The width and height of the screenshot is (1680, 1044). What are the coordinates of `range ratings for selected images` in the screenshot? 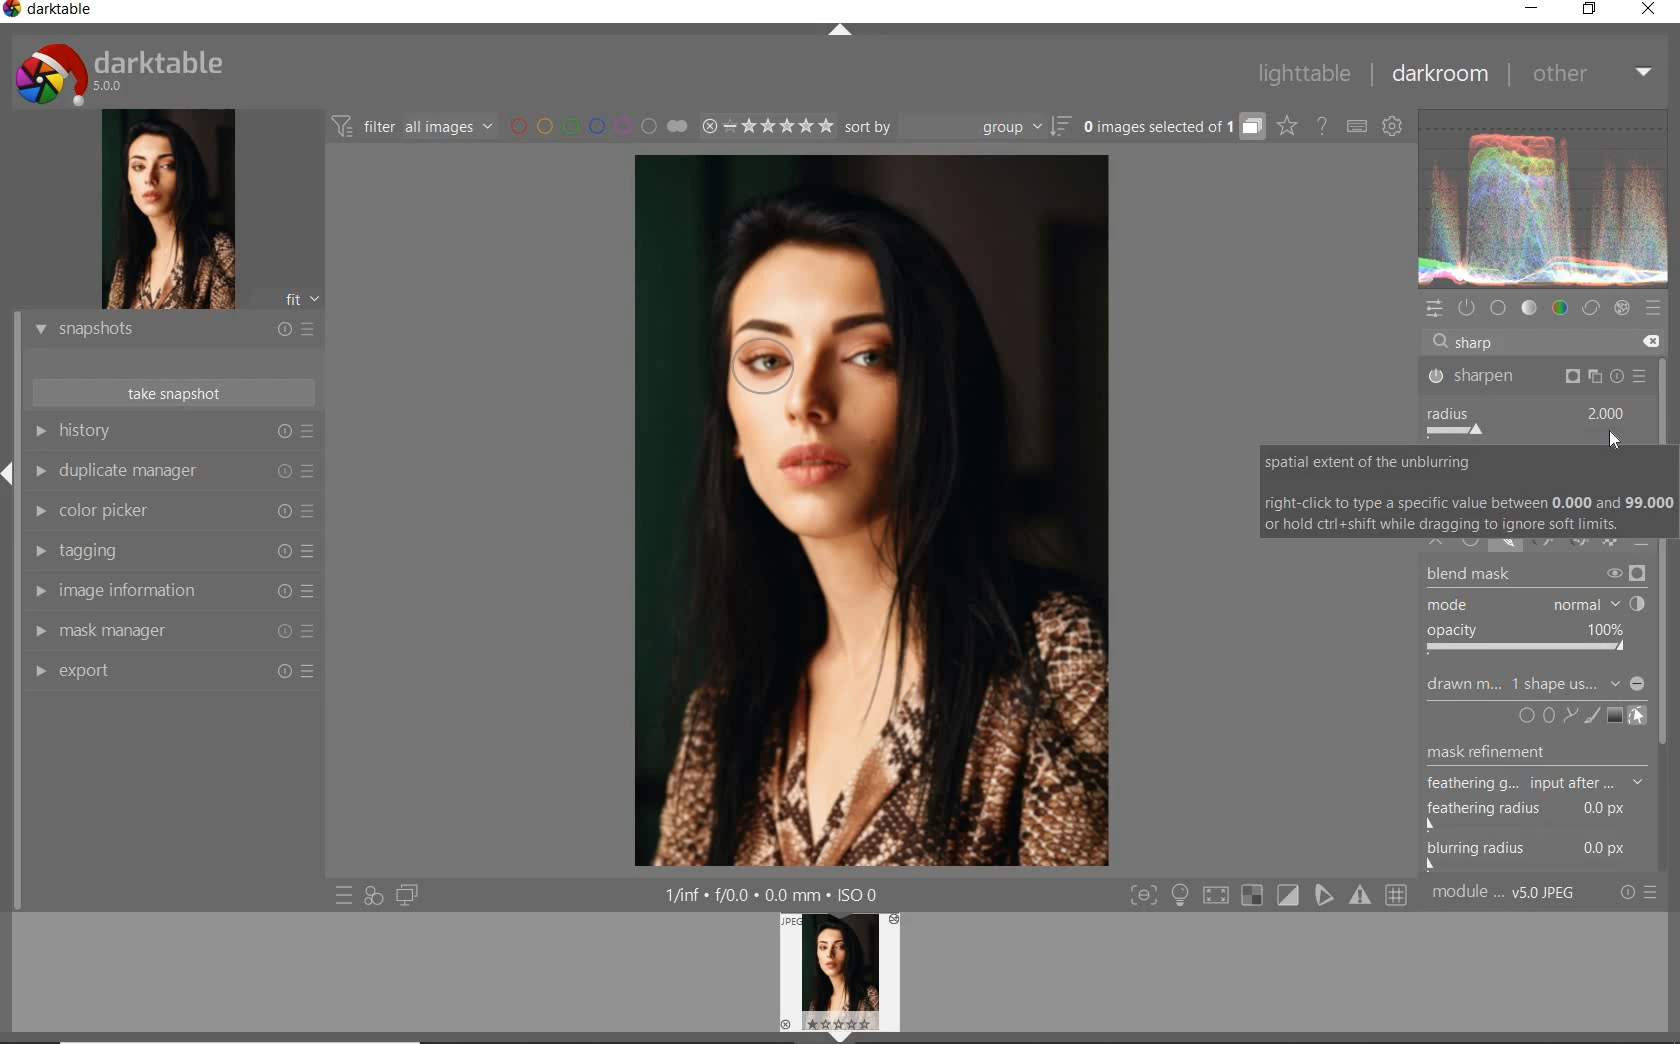 It's located at (749, 128).